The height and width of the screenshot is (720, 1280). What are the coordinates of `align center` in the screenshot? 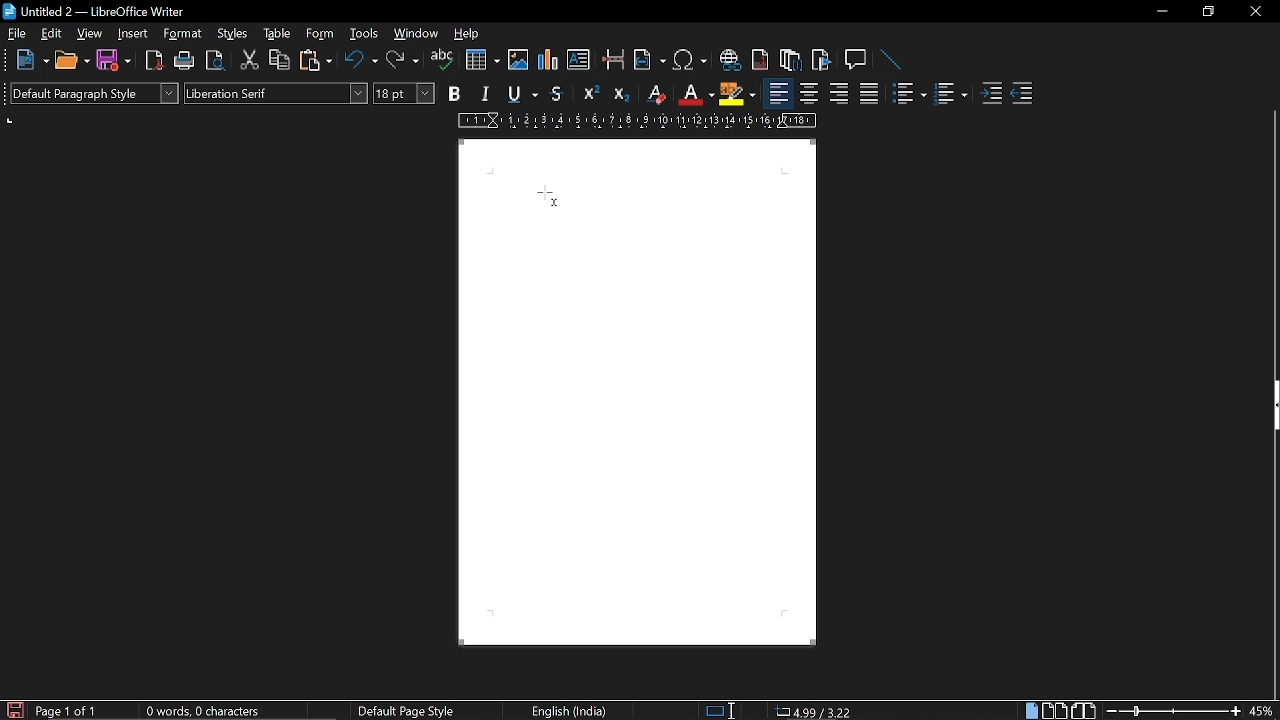 It's located at (809, 95).